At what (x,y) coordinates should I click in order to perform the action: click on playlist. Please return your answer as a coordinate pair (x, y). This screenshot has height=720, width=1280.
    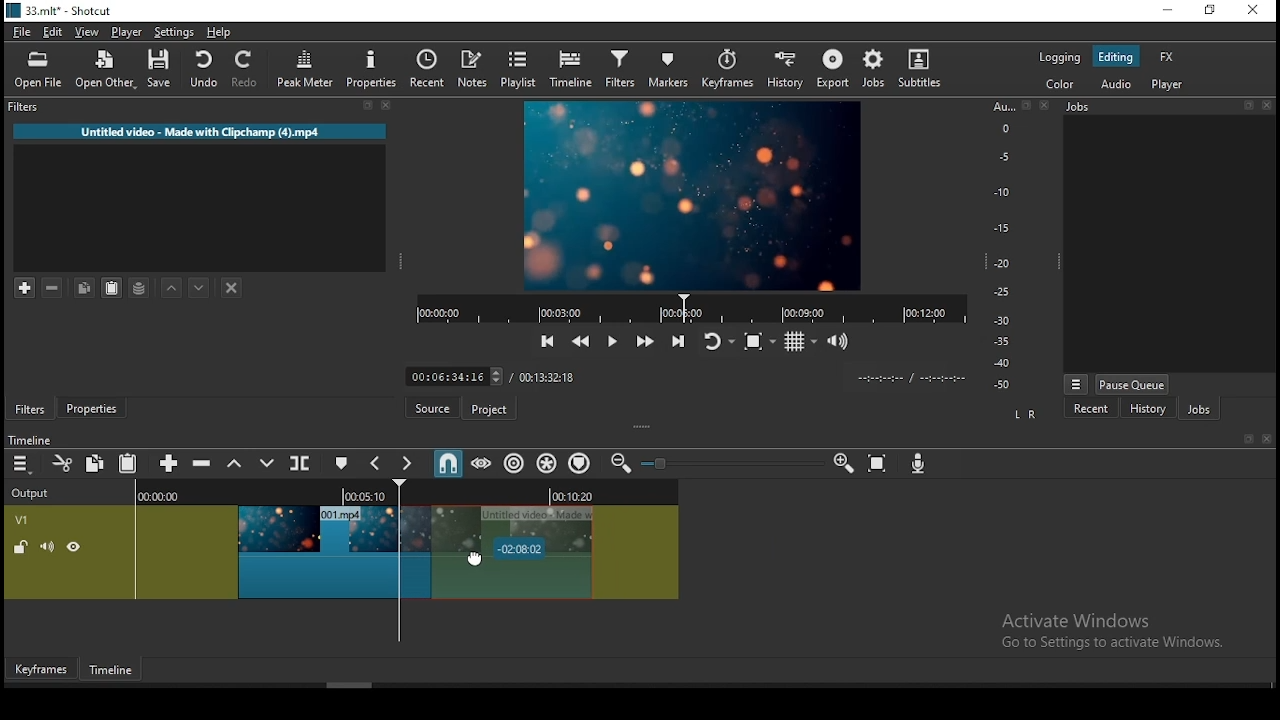
    Looking at the image, I should click on (520, 70).